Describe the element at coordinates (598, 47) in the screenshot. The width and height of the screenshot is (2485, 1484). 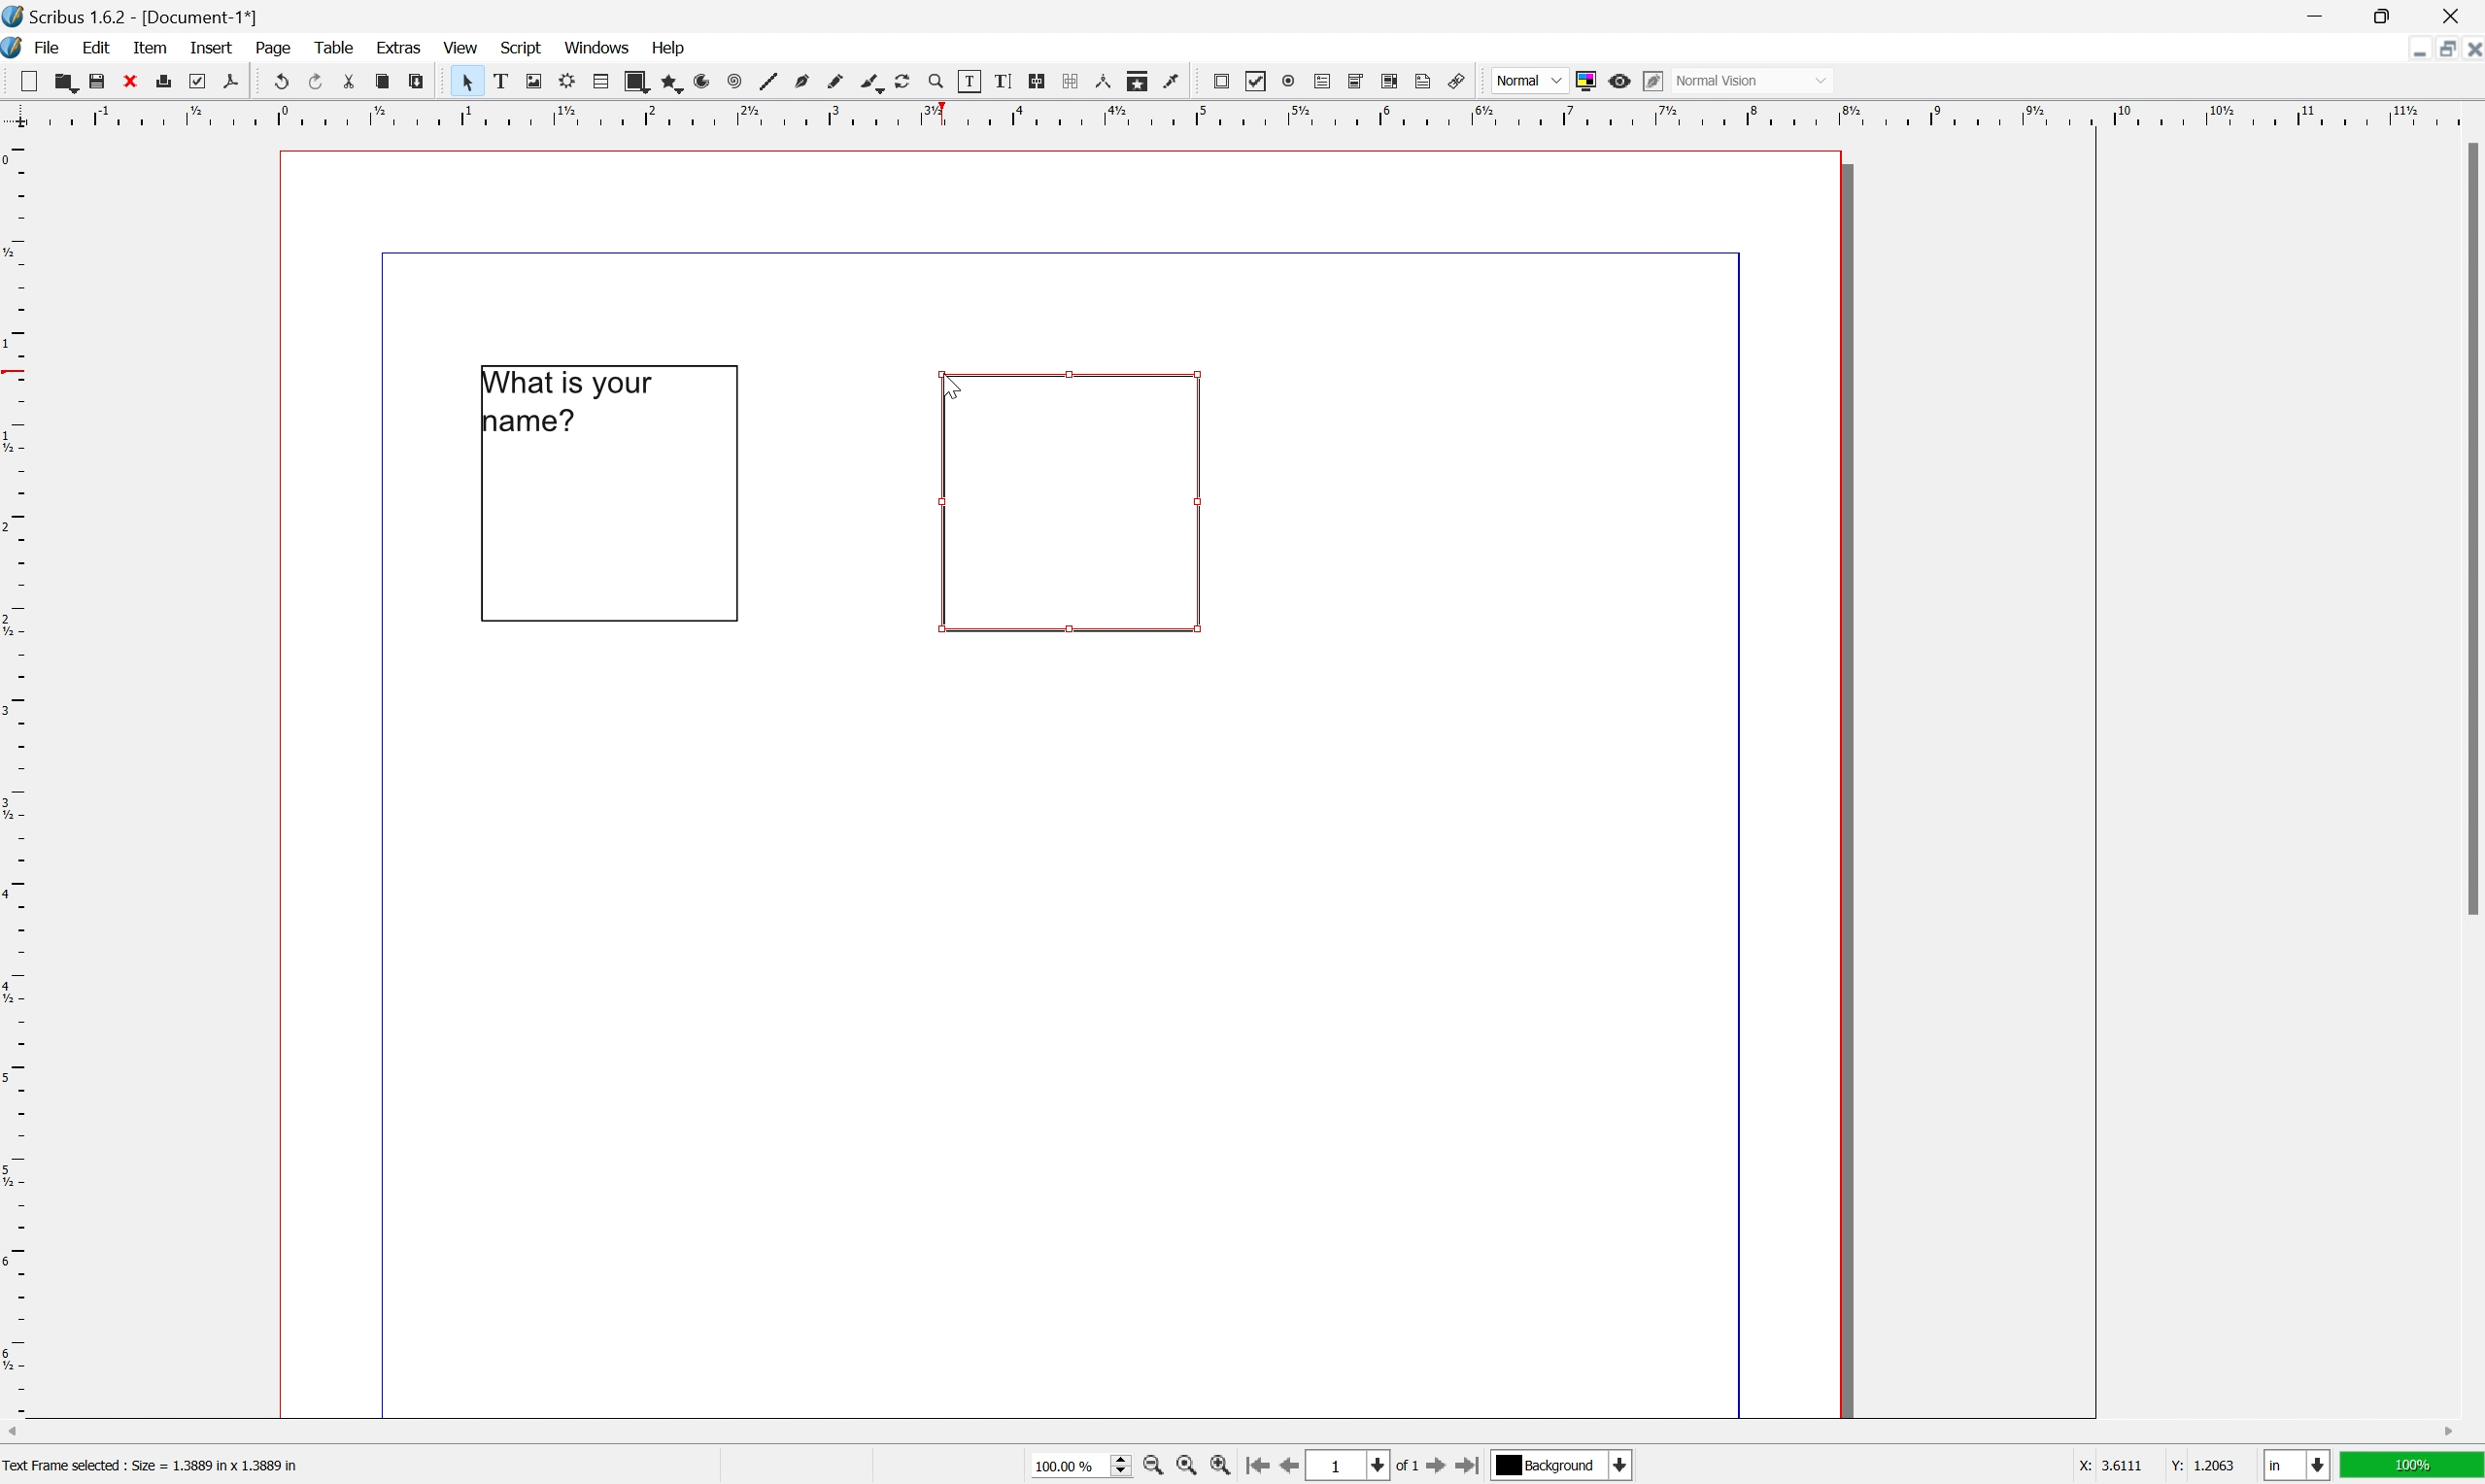
I see `windows` at that location.